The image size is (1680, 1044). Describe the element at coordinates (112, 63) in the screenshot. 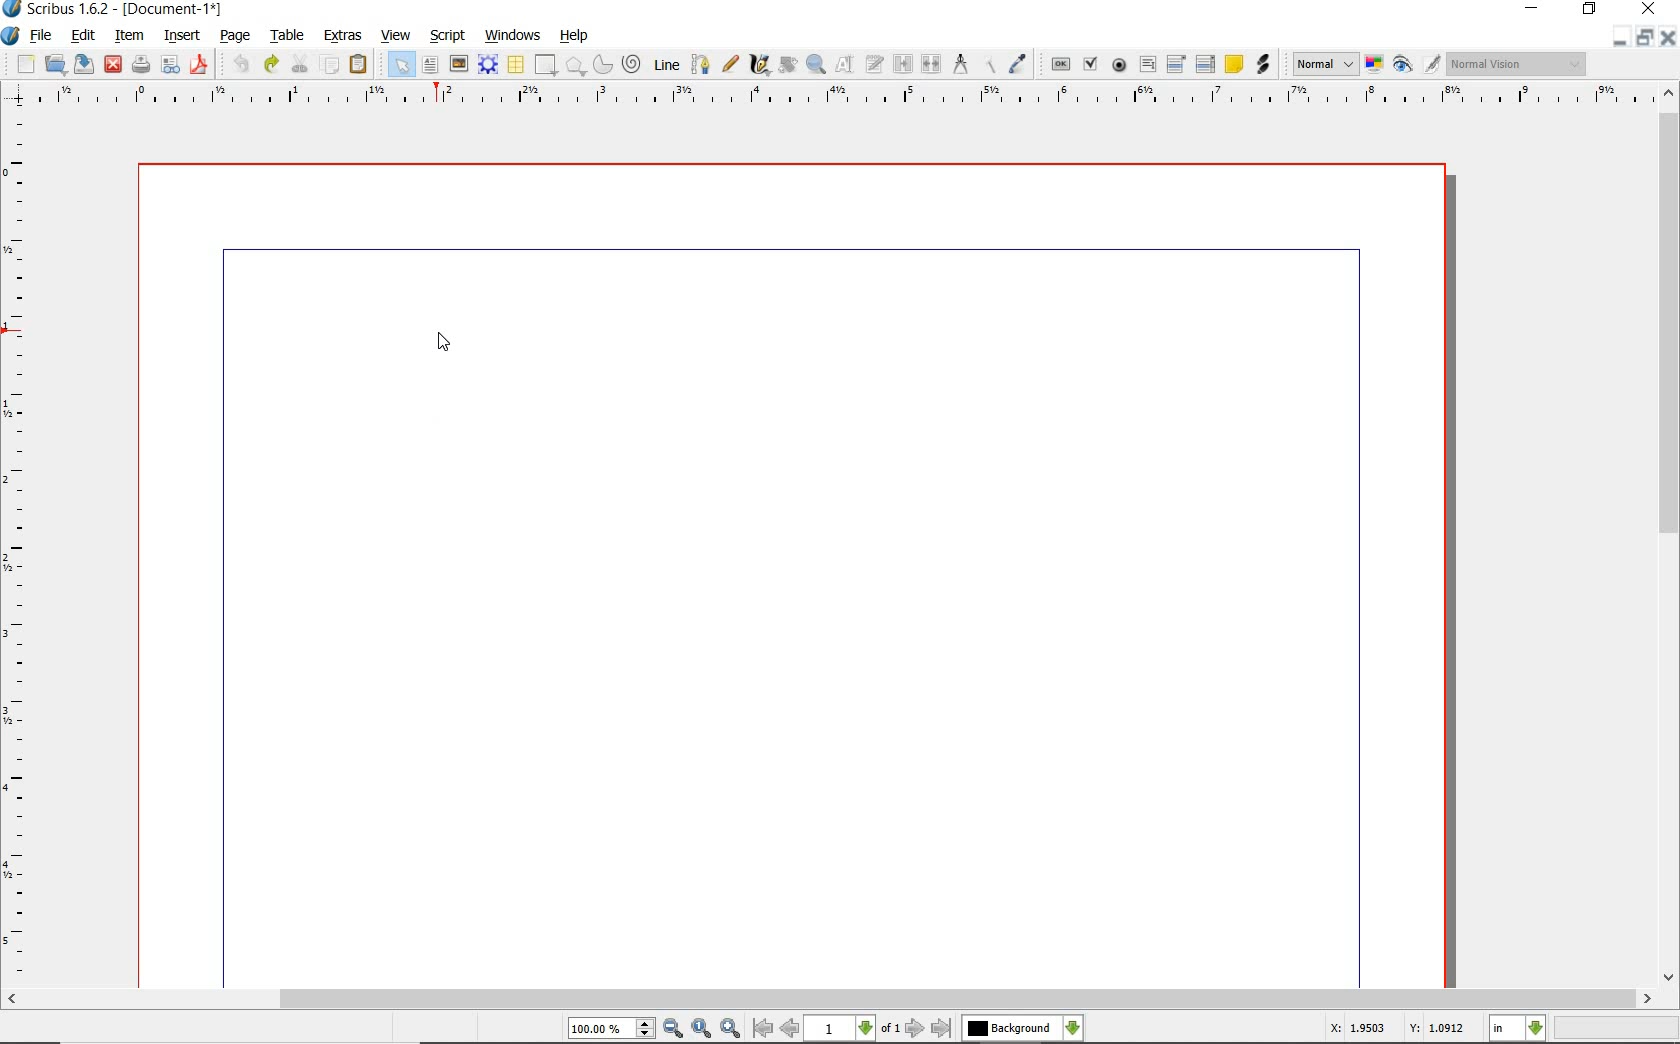

I see `close` at that location.